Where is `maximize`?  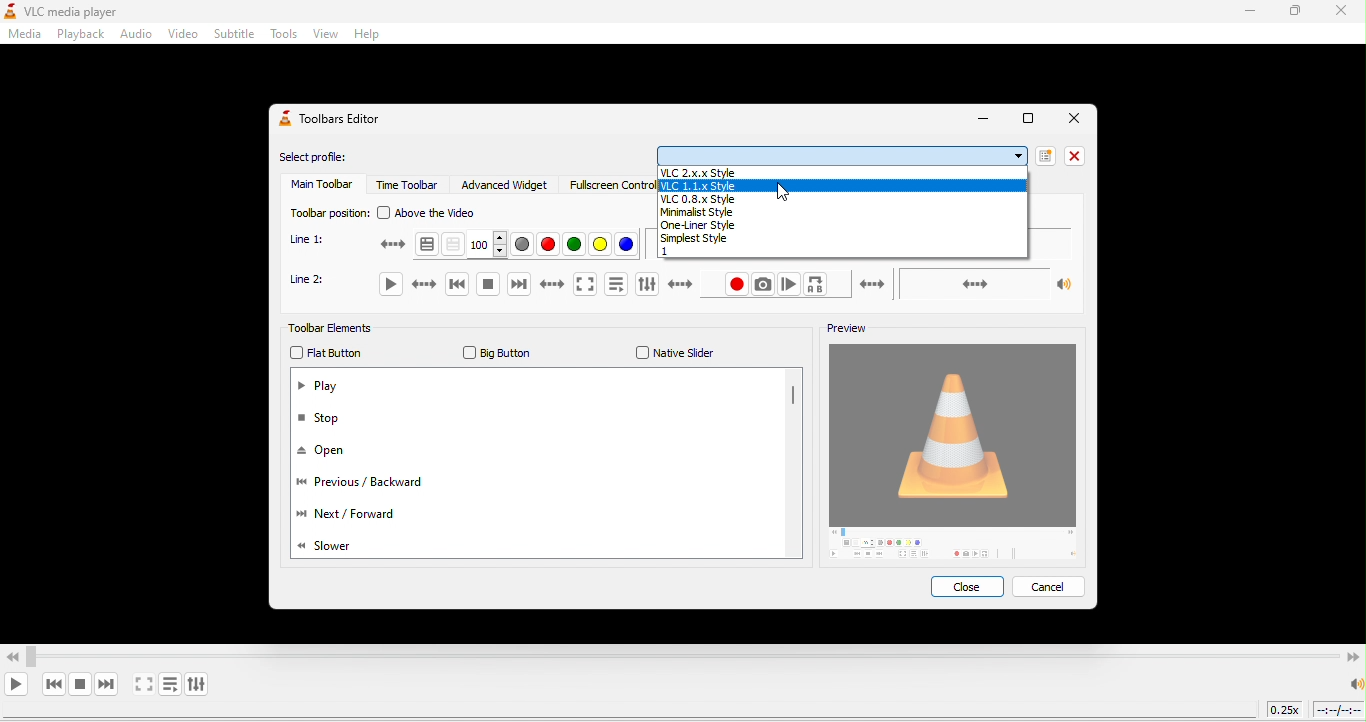 maximize is located at coordinates (1300, 13).